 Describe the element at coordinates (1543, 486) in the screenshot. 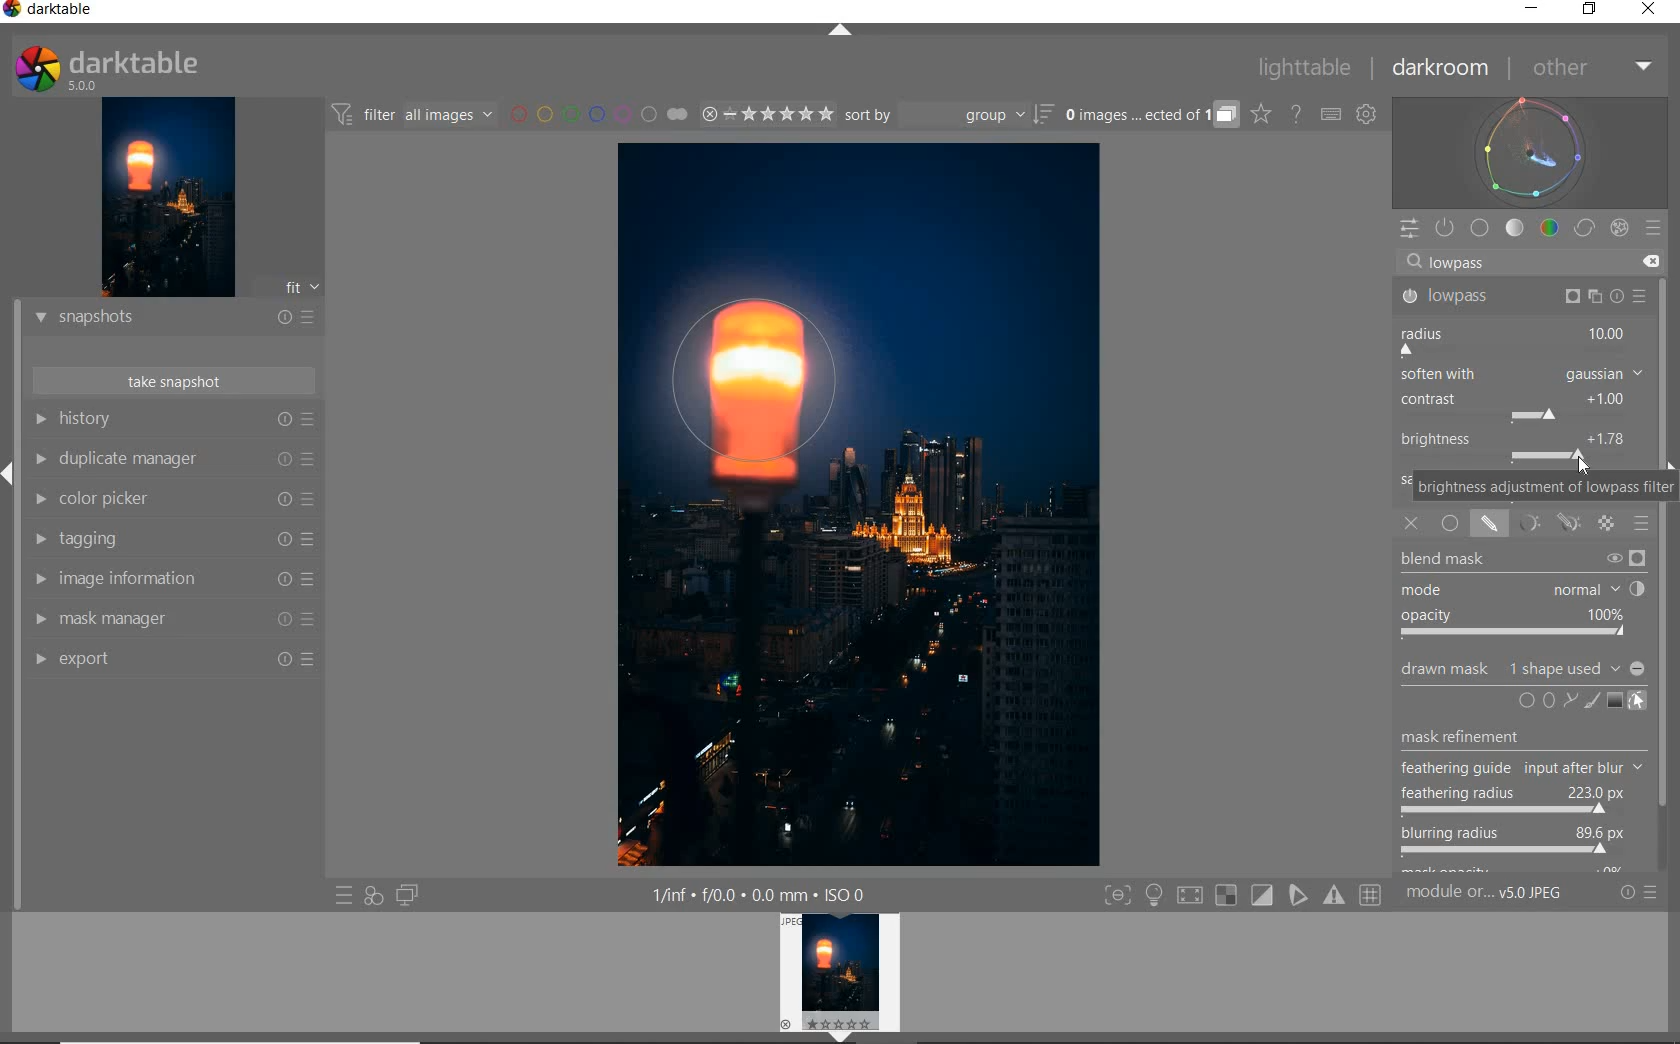

I see `BRIGHTNESS ADJUSTMENT OF LOWPASS FILTER` at that location.